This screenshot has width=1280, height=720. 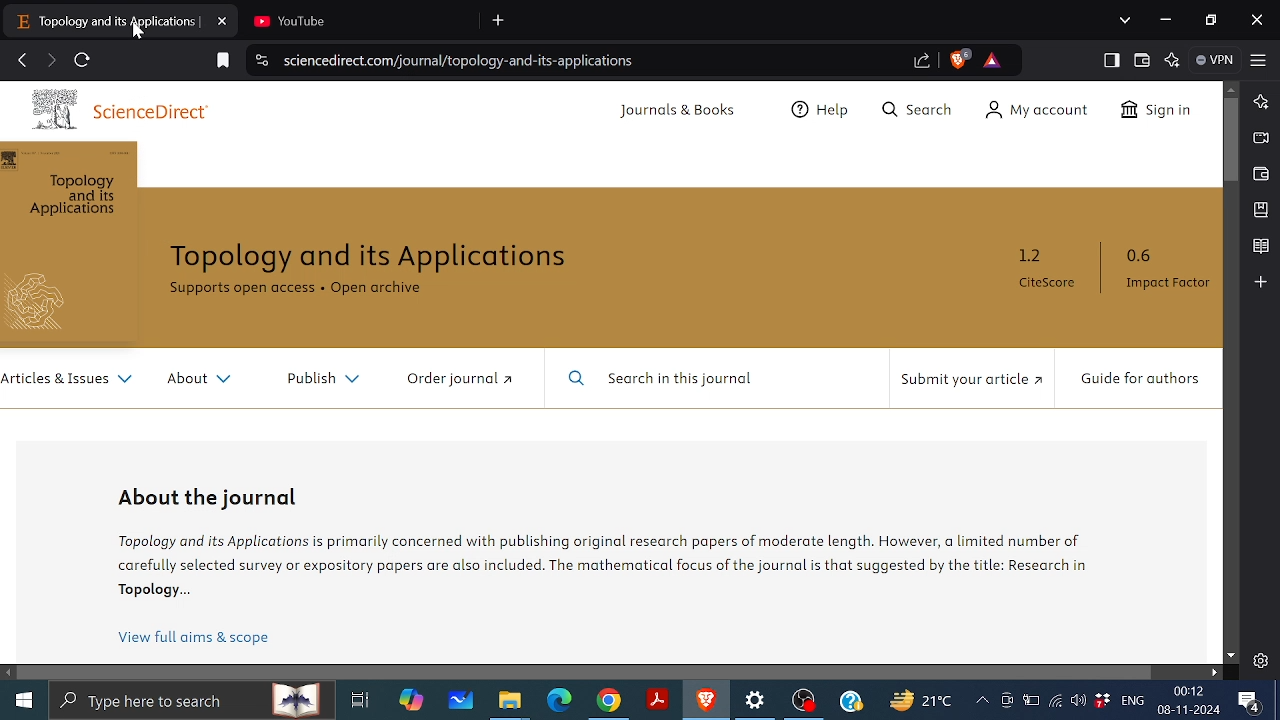 What do you see at coordinates (510, 702) in the screenshot?
I see `Files` at bounding box center [510, 702].